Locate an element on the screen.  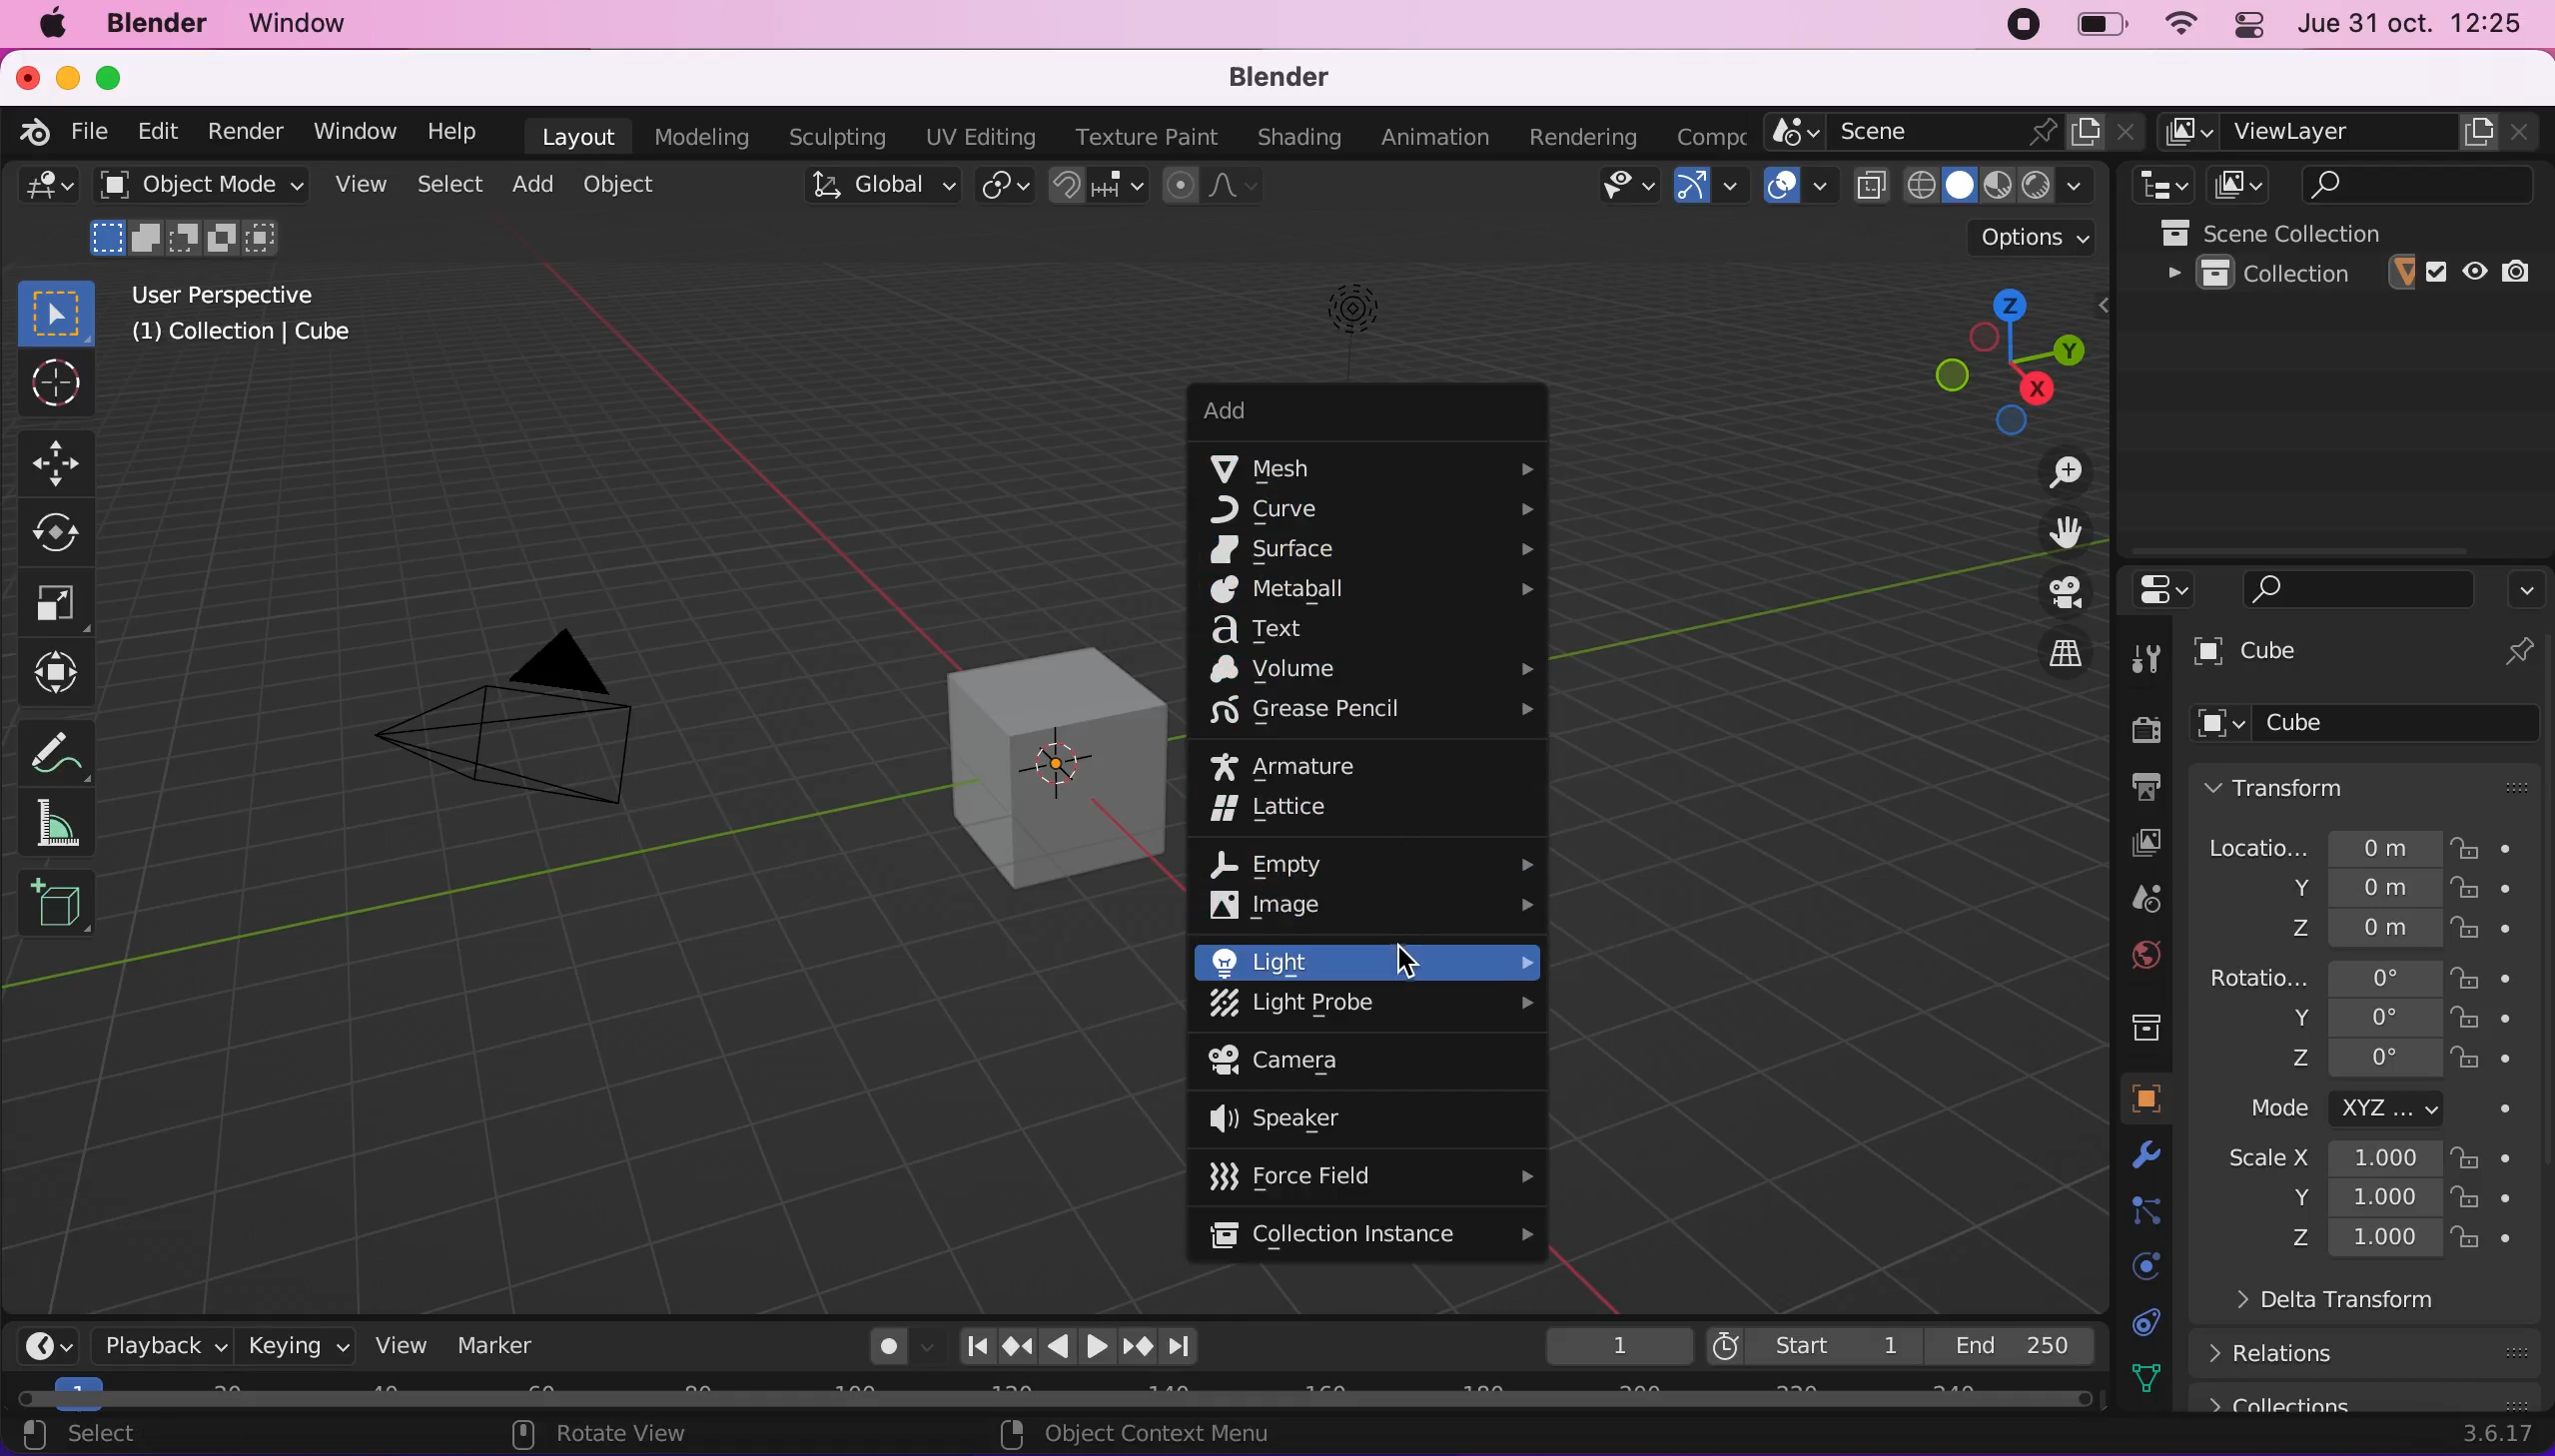
lock is located at coordinates (2504, 1021).